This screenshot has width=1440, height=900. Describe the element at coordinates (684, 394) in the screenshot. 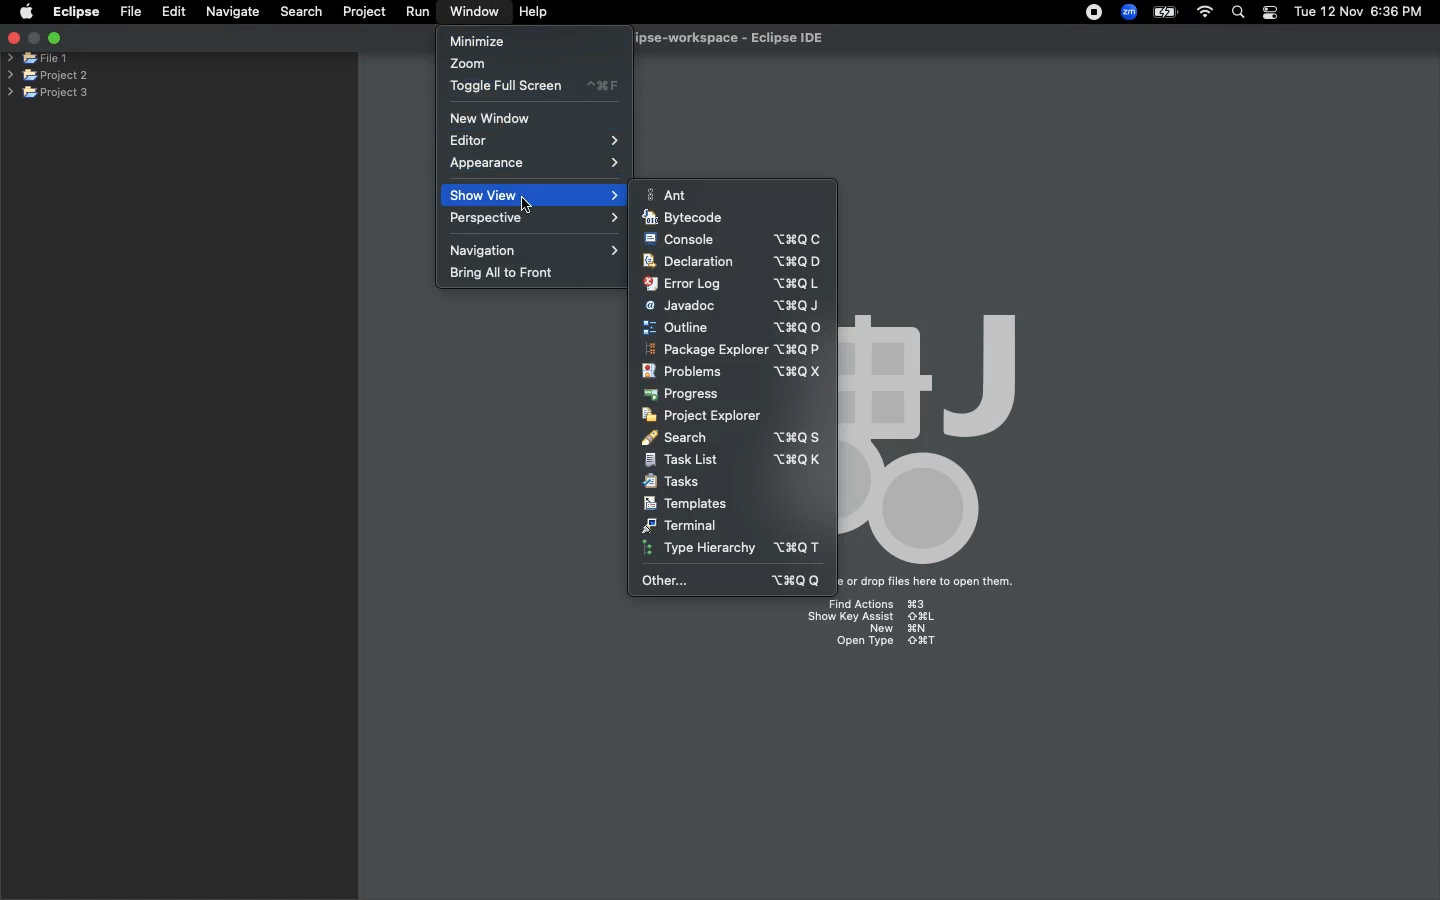

I see `Progress` at that location.